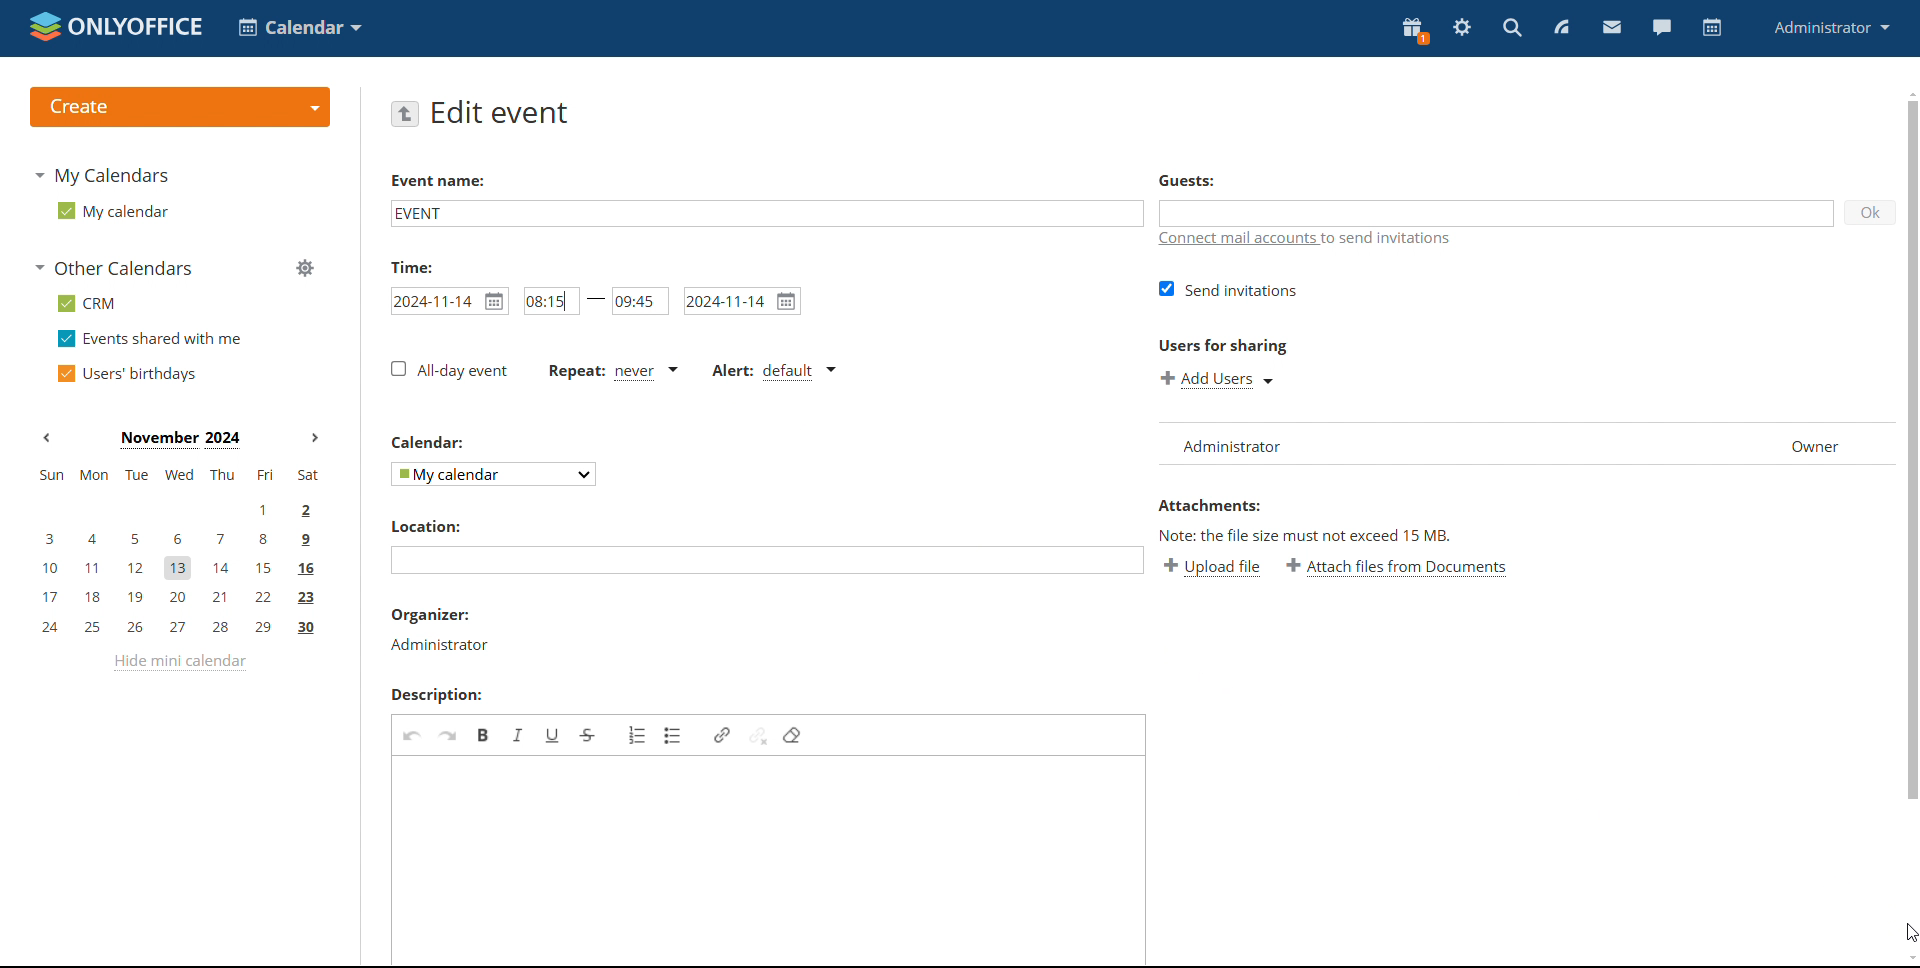 The image size is (1920, 968). What do you see at coordinates (1396, 568) in the screenshot?
I see `attach file from documents` at bounding box center [1396, 568].